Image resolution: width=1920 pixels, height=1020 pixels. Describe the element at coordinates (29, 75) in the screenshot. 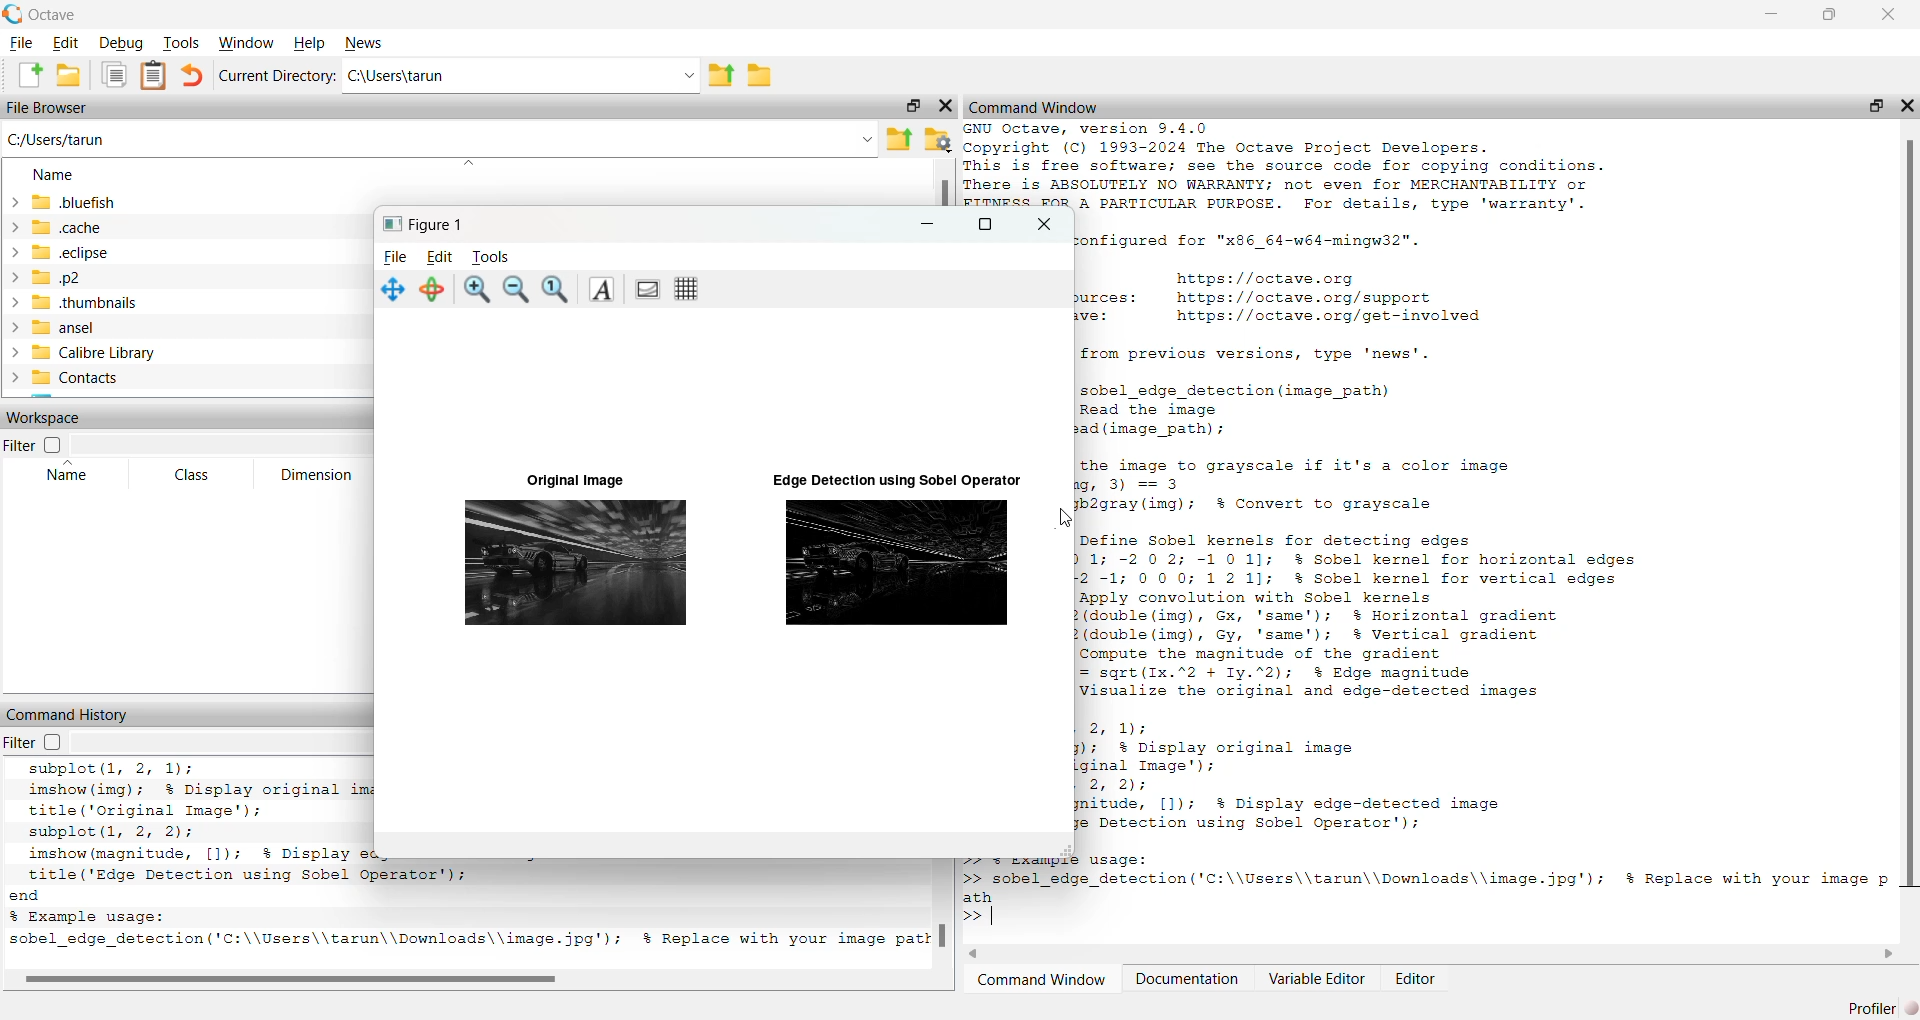

I see `create new` at that location.